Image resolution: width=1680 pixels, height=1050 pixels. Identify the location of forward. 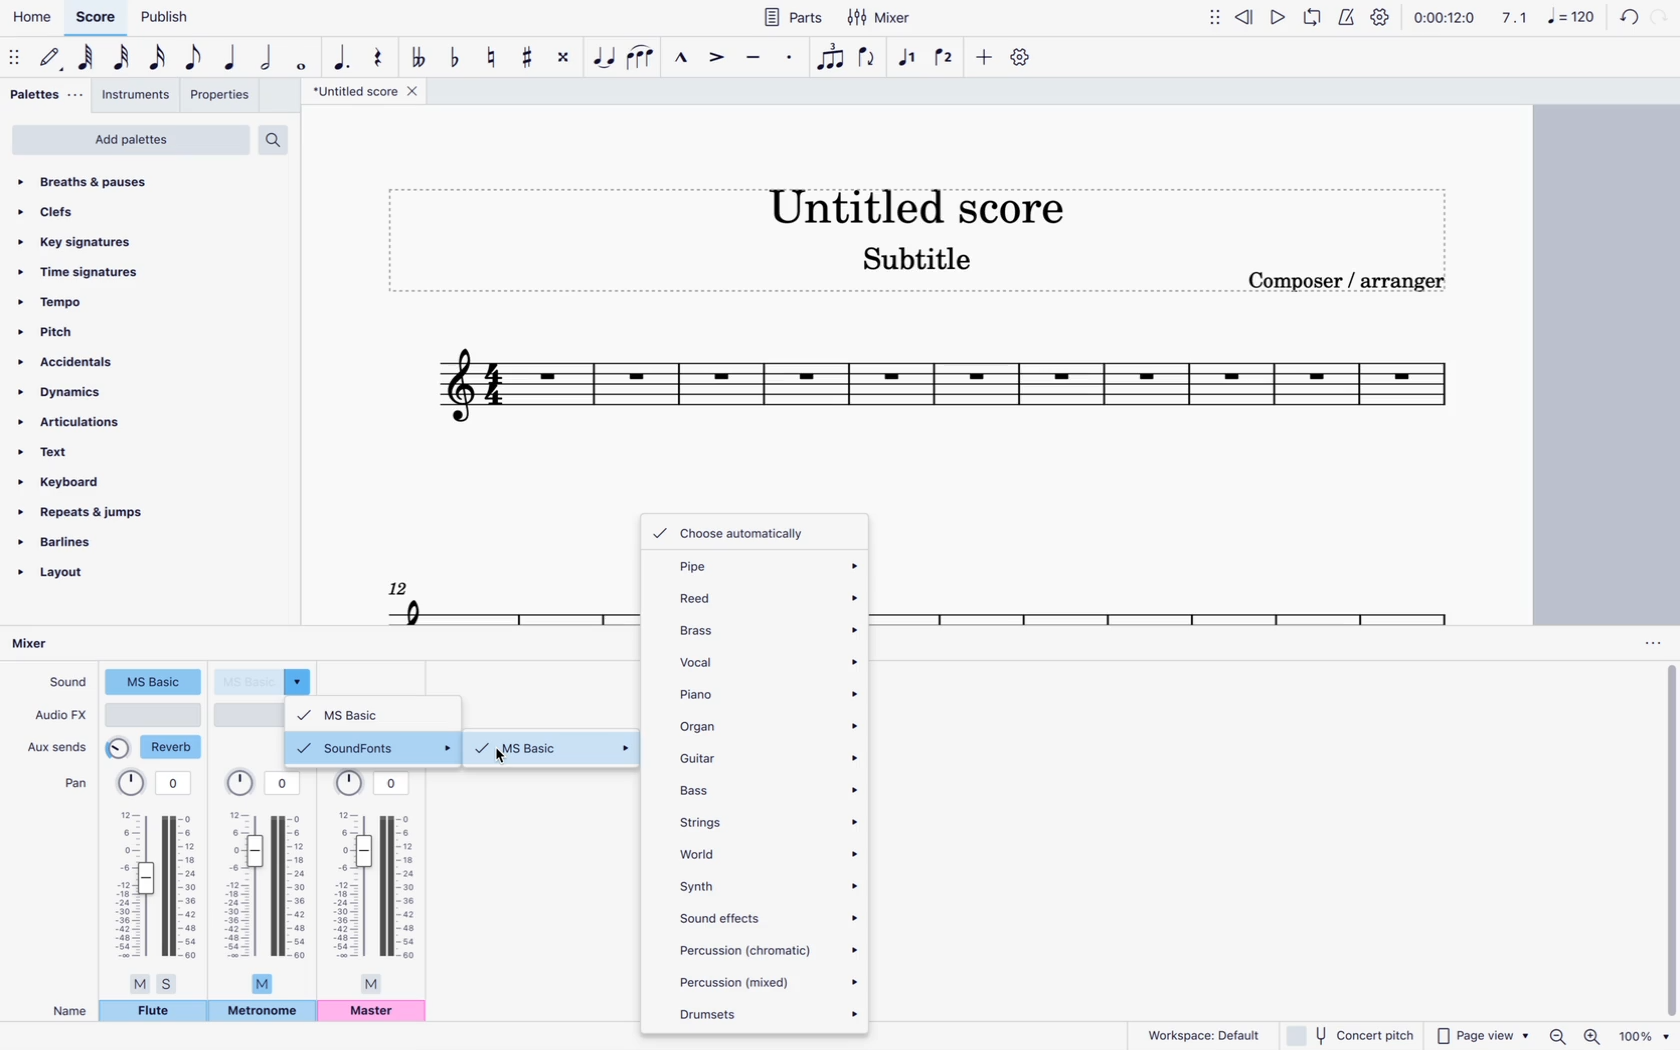
(1664, 16).